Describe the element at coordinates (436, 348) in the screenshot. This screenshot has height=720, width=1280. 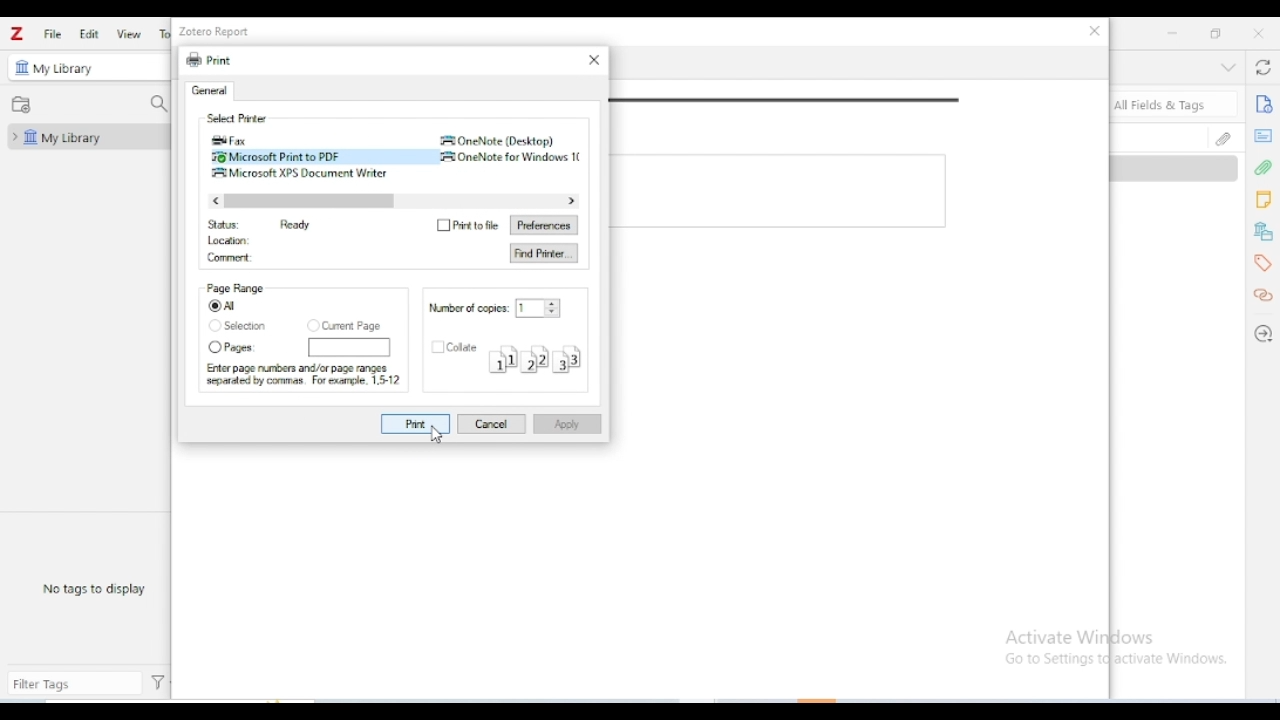
I see `Checkbox` at that location.